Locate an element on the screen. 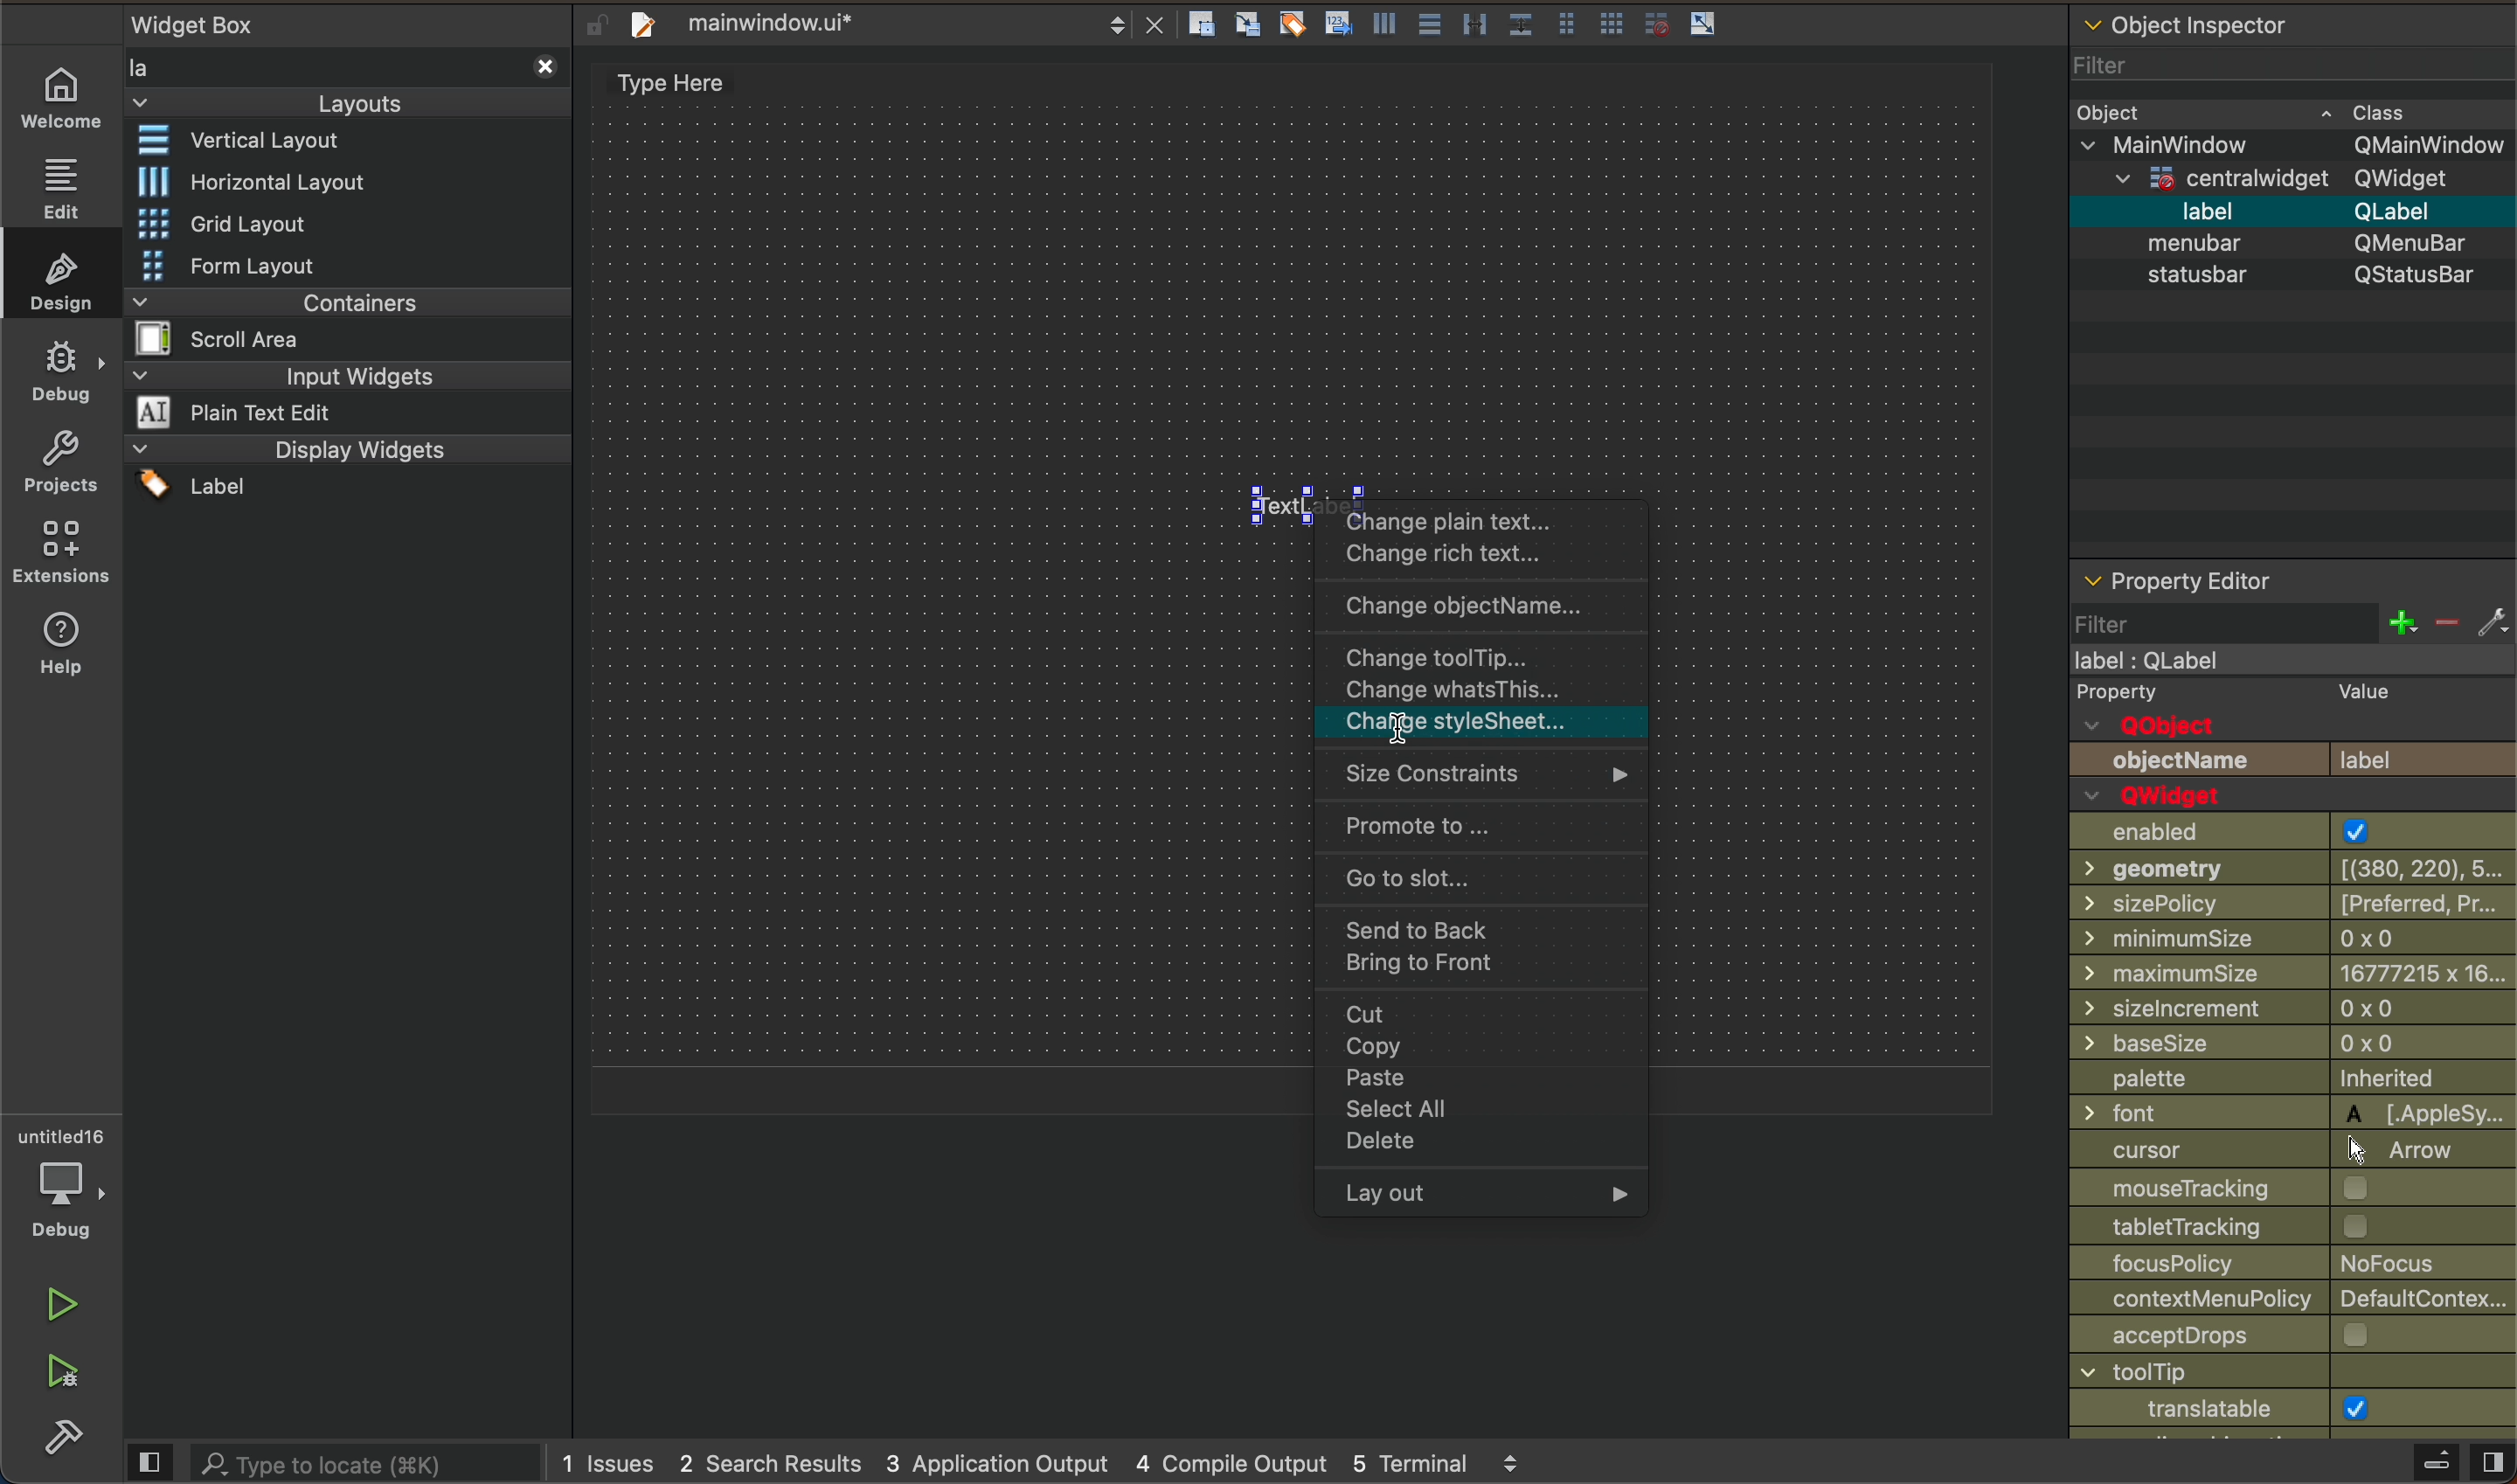  4 compile output is located at coordinates (1231, 1459).